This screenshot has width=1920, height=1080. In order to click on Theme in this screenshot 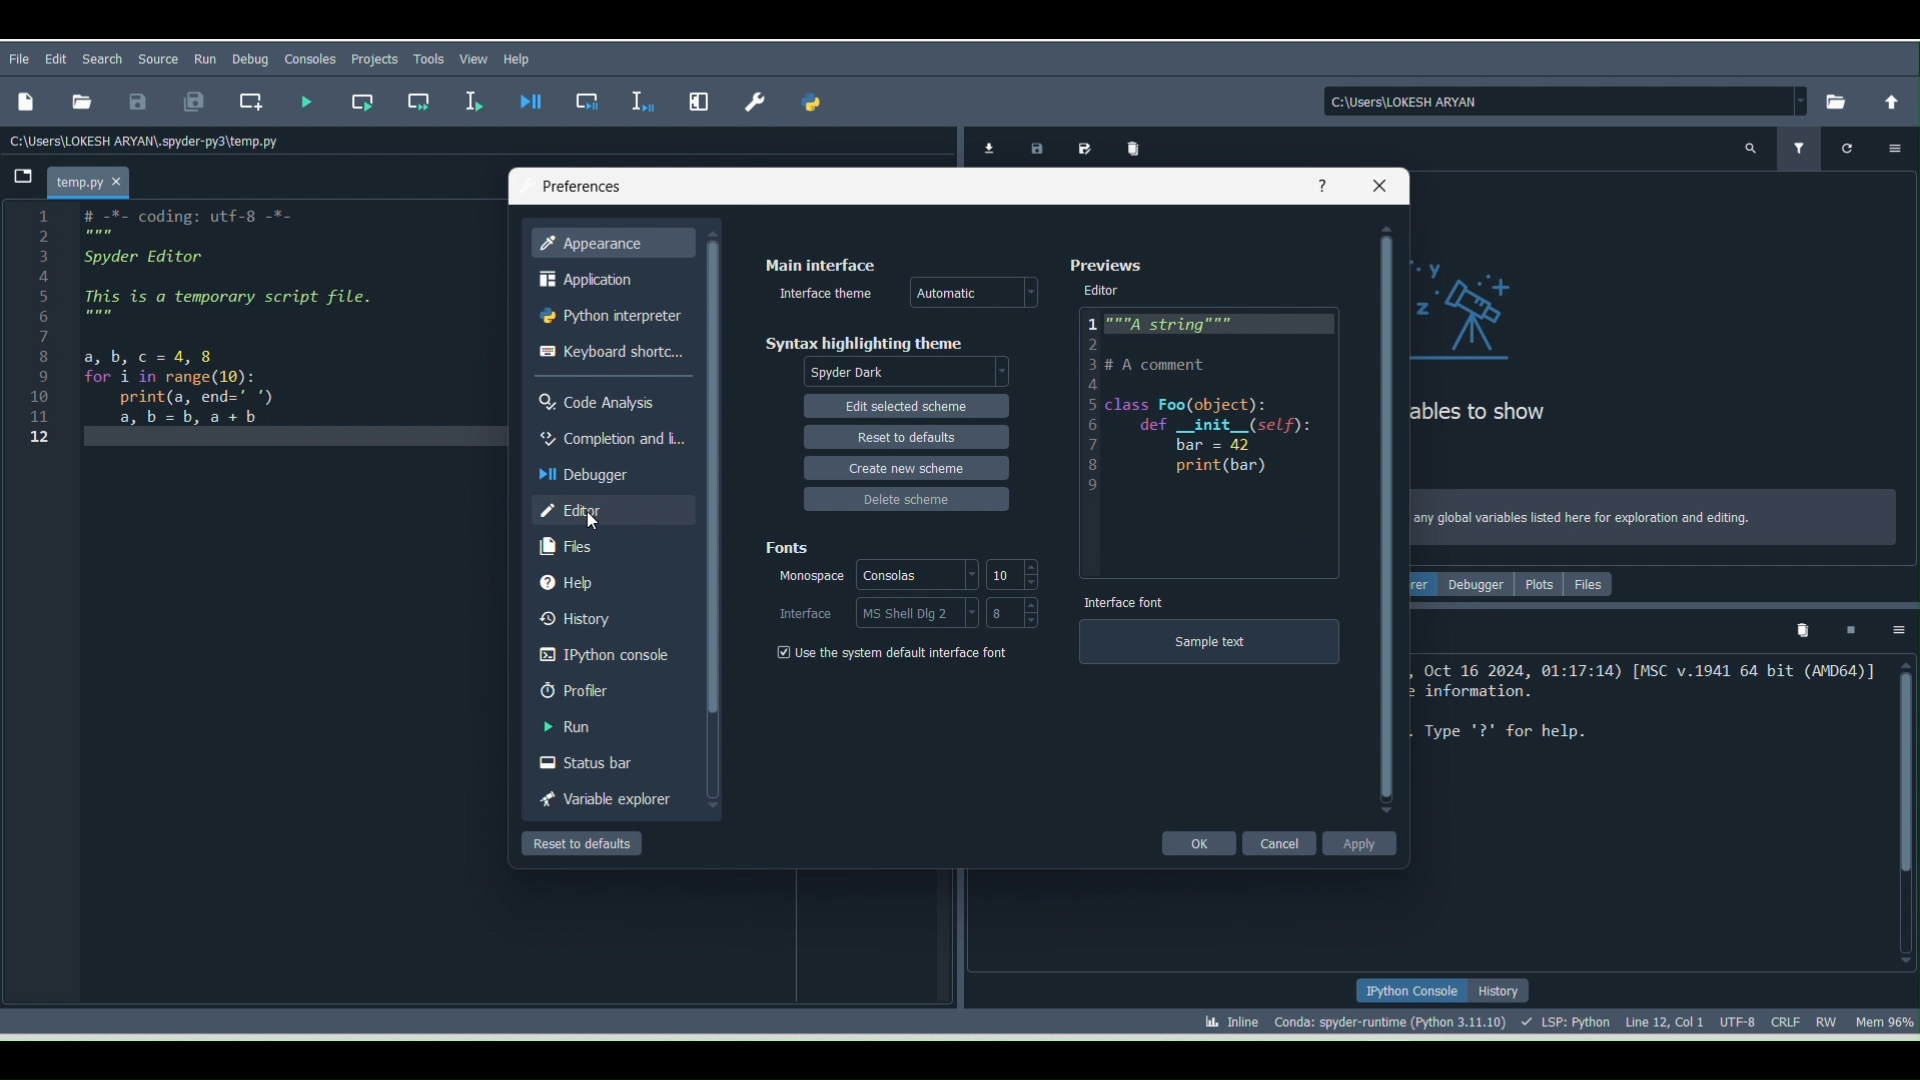, I will do `click(977, 294)`.